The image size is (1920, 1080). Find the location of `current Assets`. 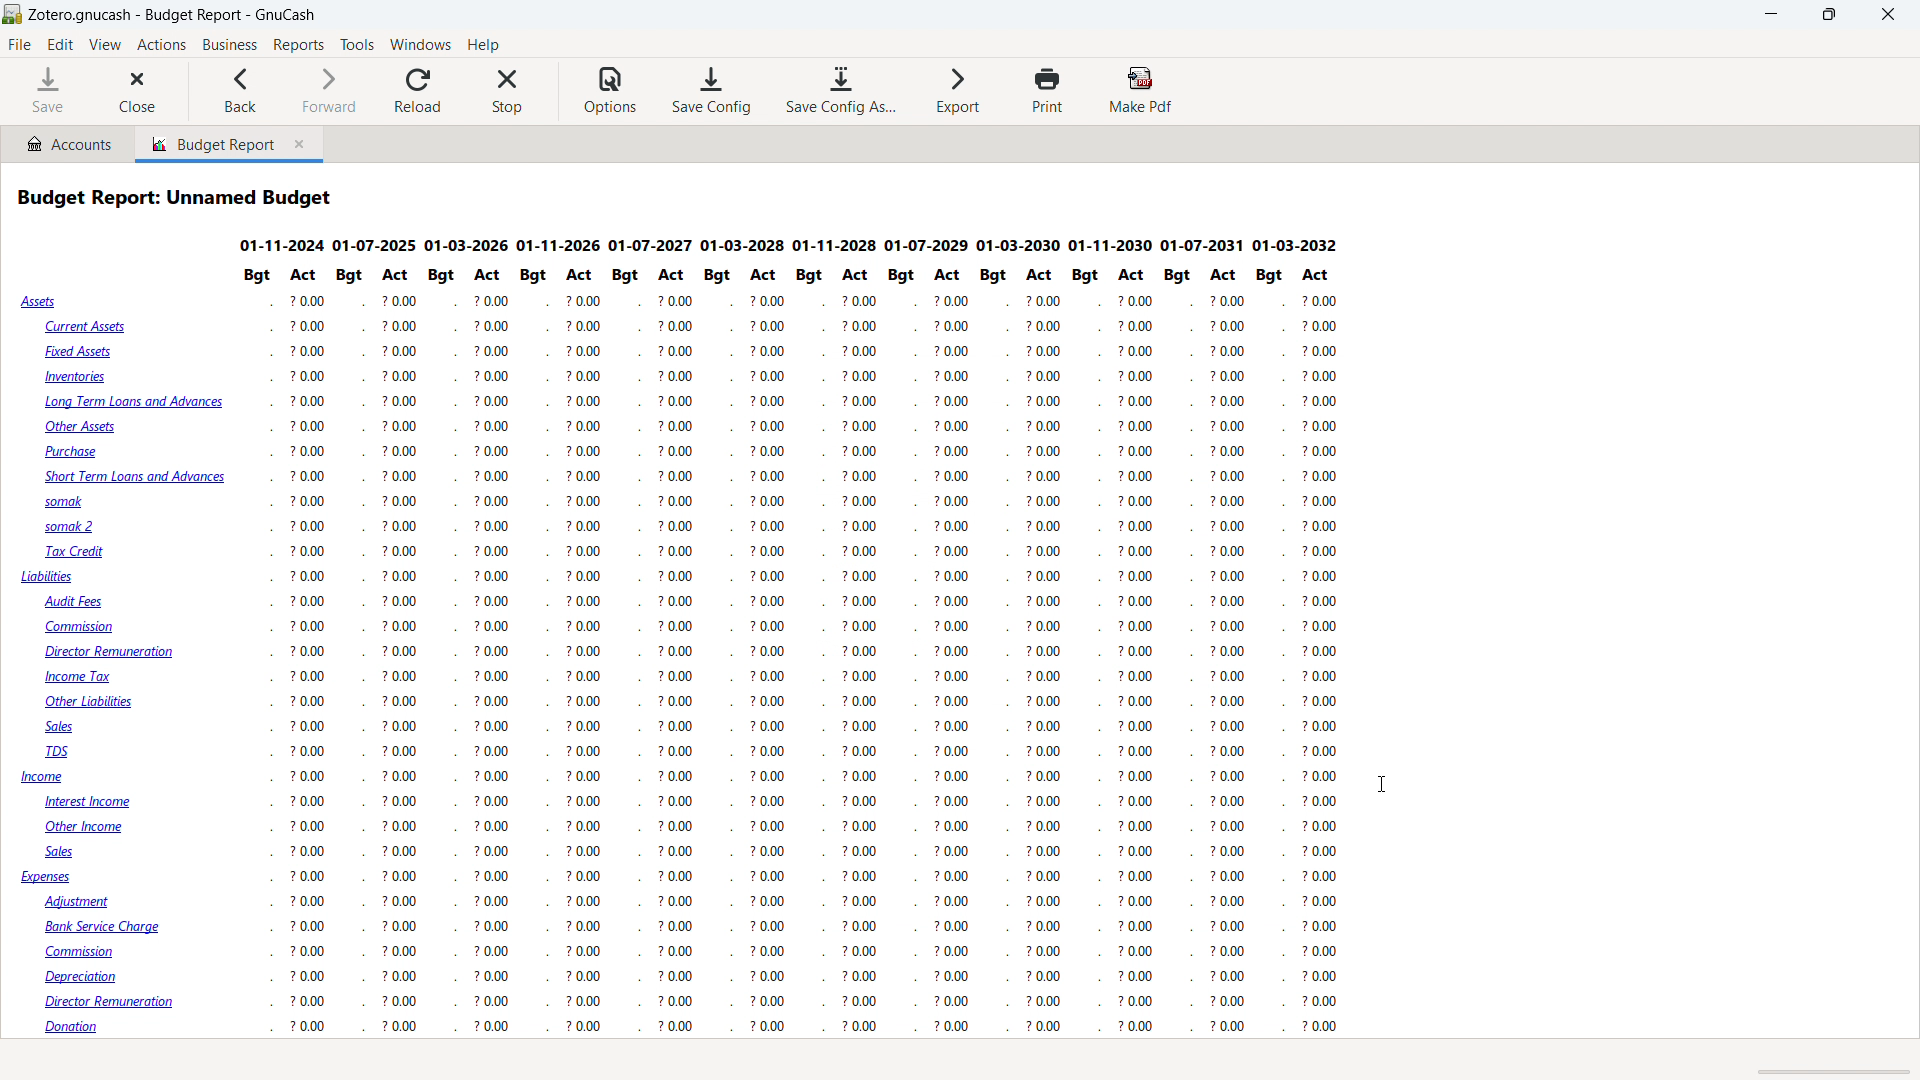

current Assets is located at coordinates (83, 327).